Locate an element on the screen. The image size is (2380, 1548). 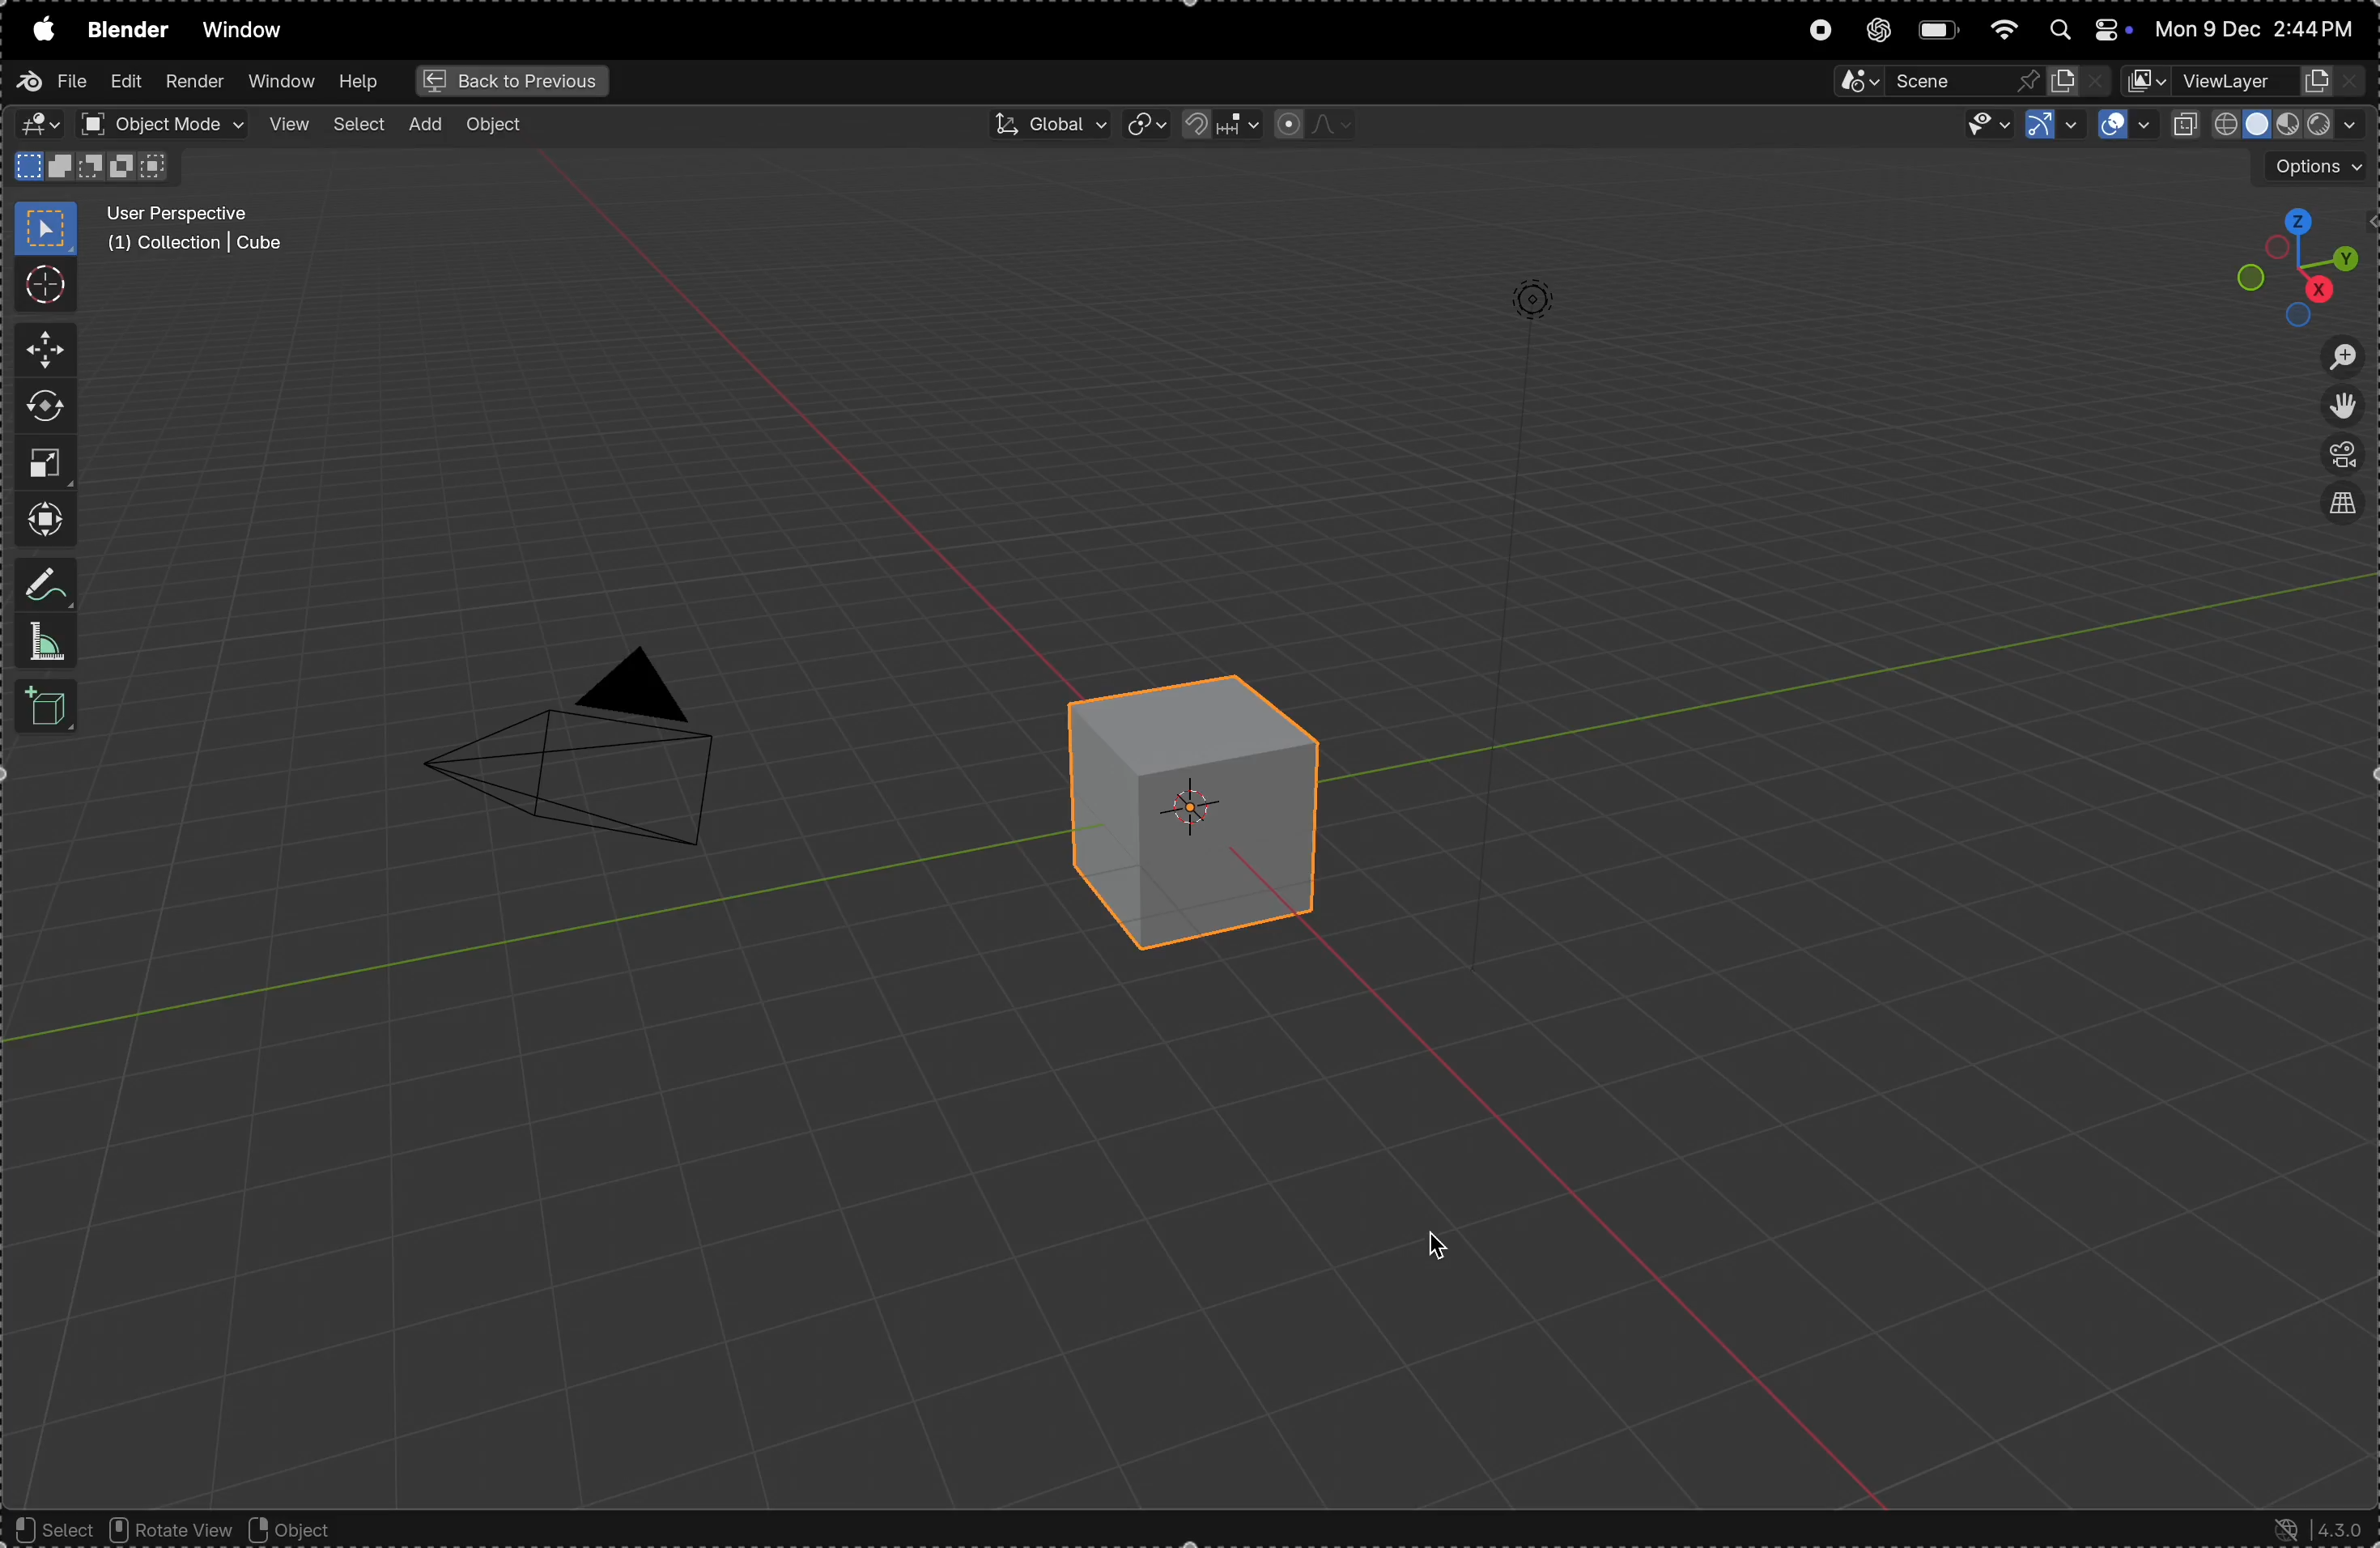
trasnform is located at coordinates (39, 519).